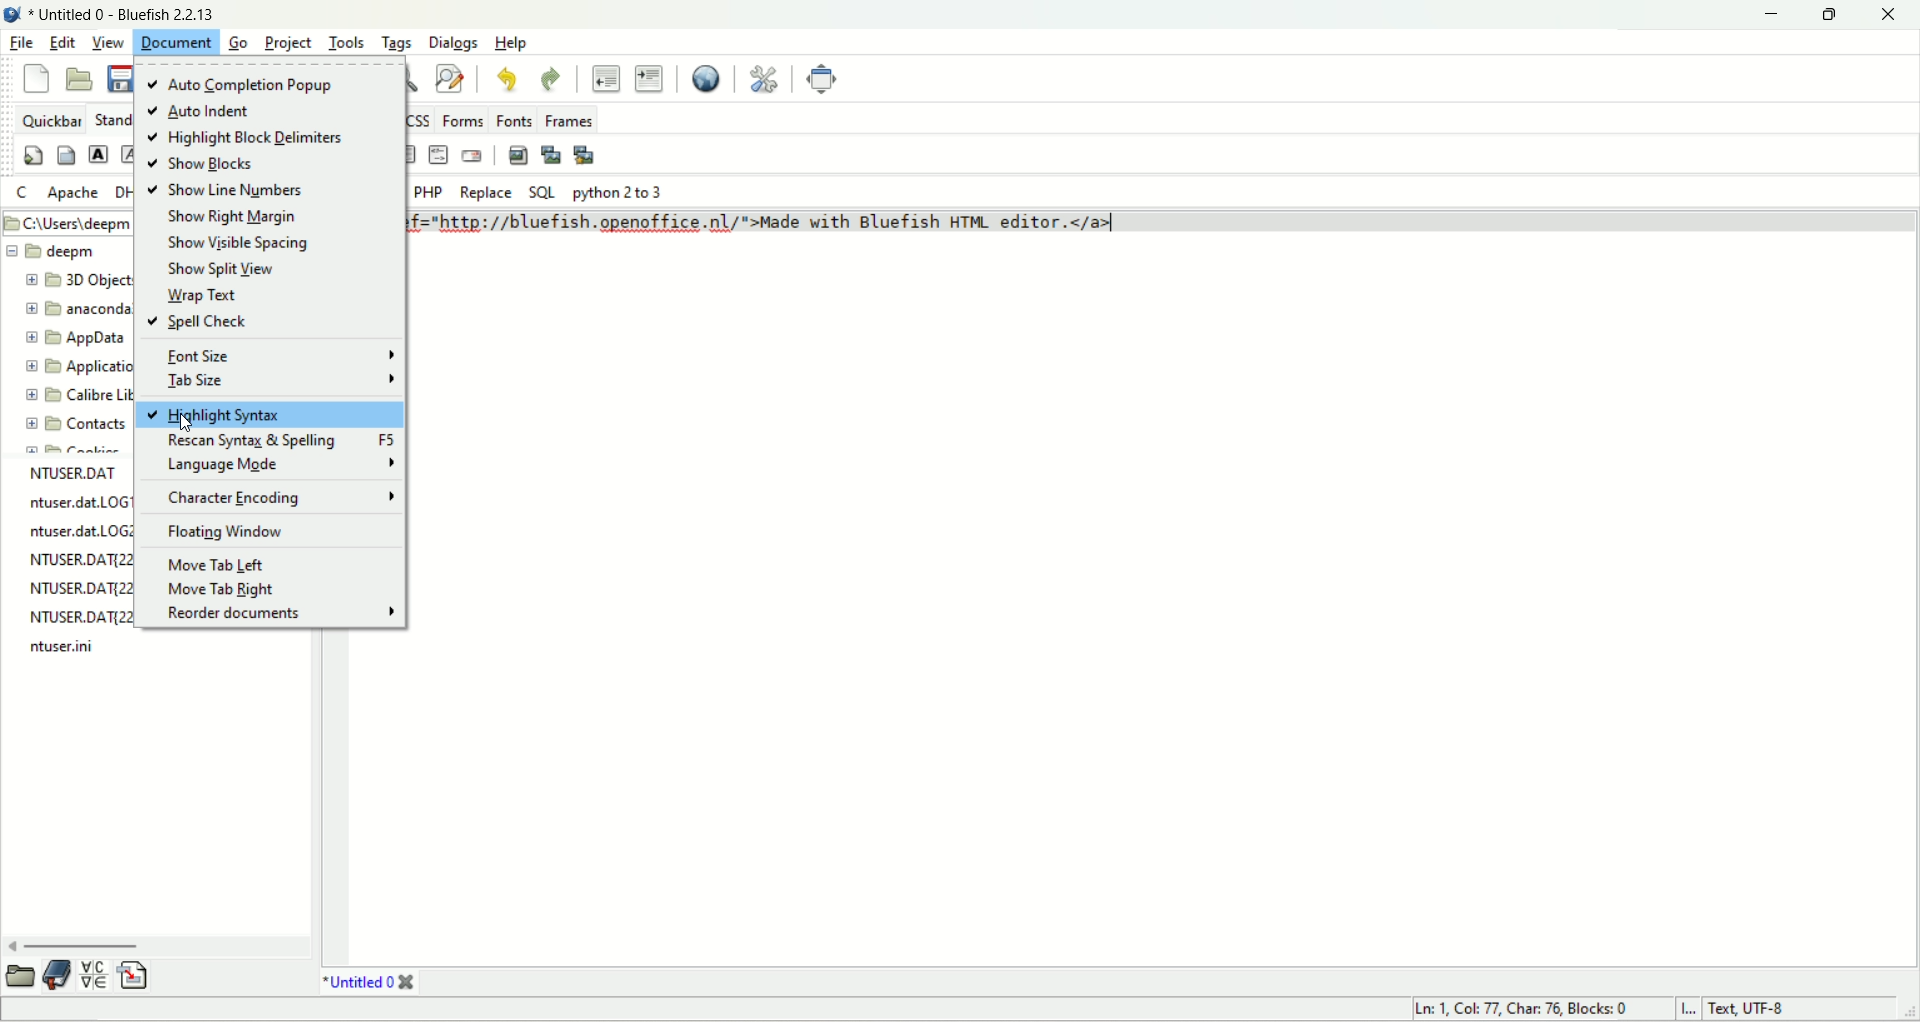 The image size is (1920, 1022). I want to click on standard, so click(114, 119).